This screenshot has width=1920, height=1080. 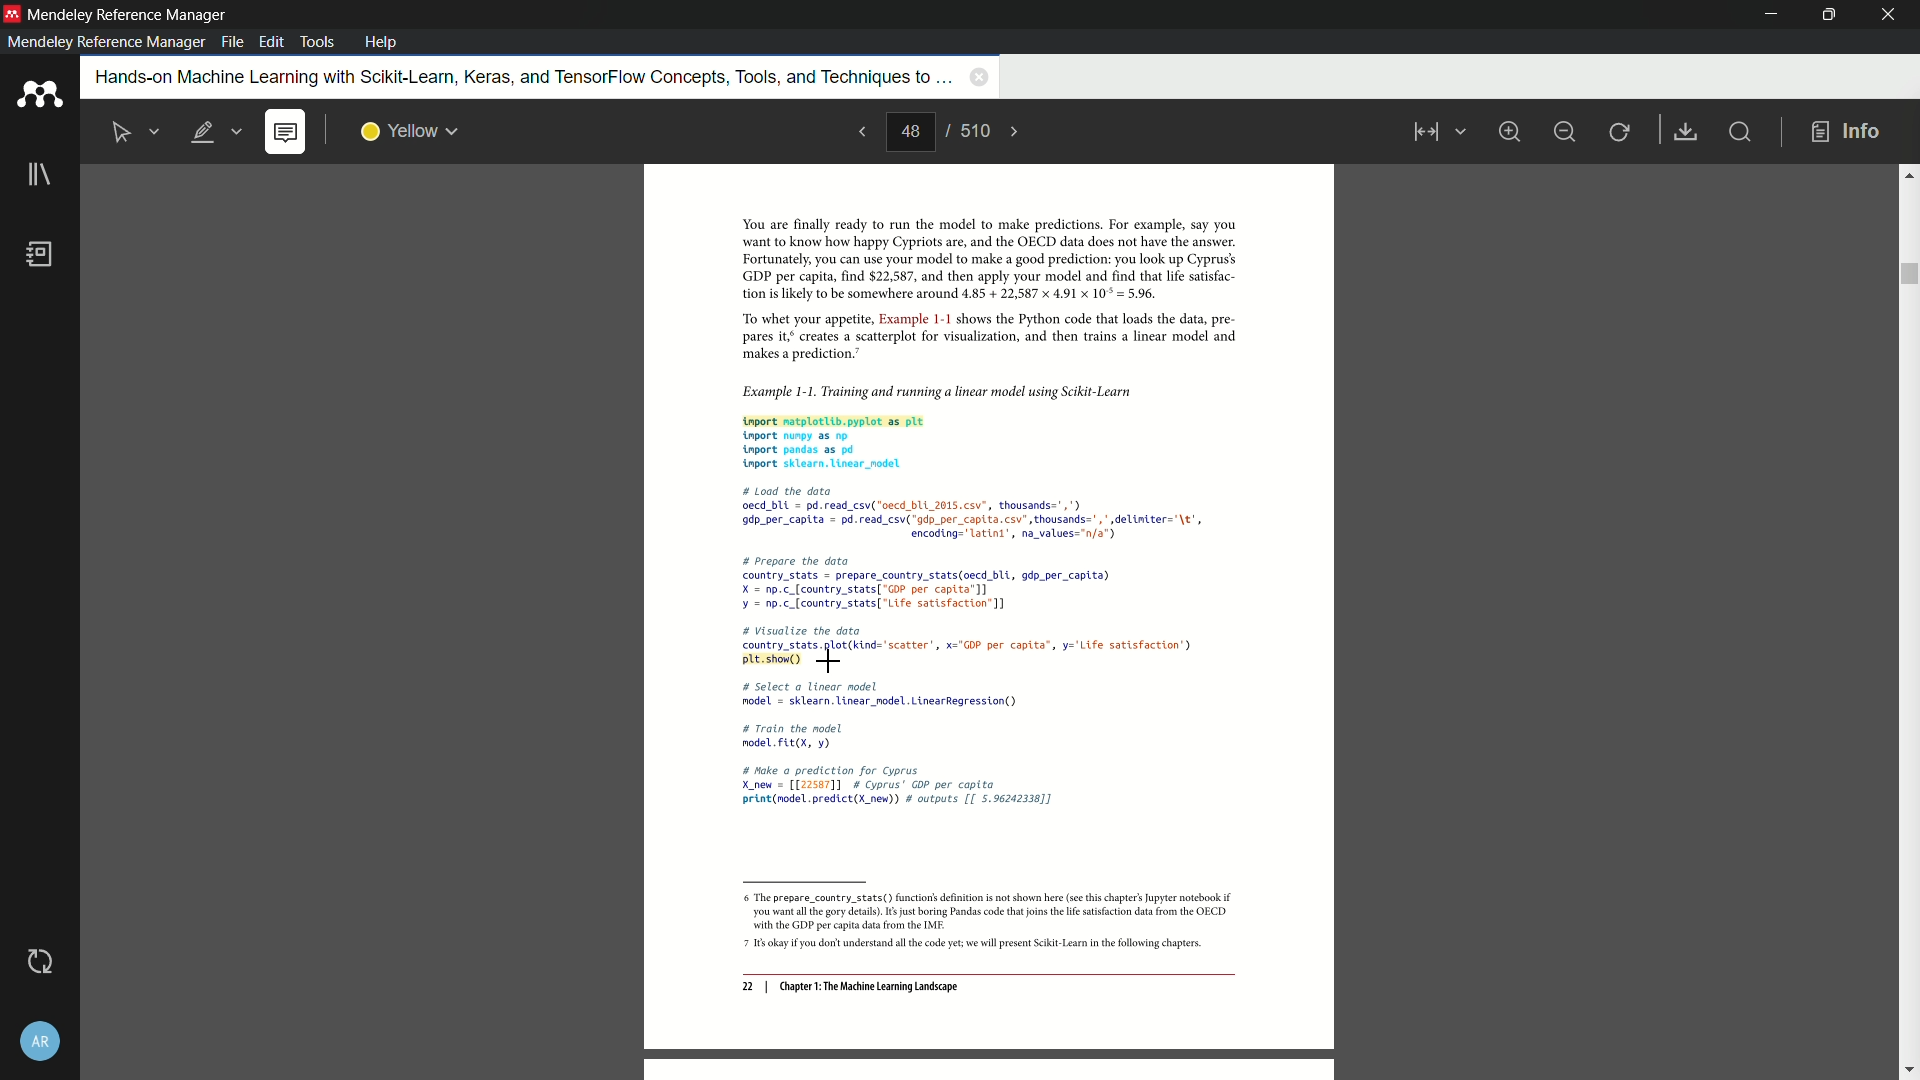 What do you see at coordinates (232, 42) in the screenshot?
I see `file menu` at bounding box center [232, 42].